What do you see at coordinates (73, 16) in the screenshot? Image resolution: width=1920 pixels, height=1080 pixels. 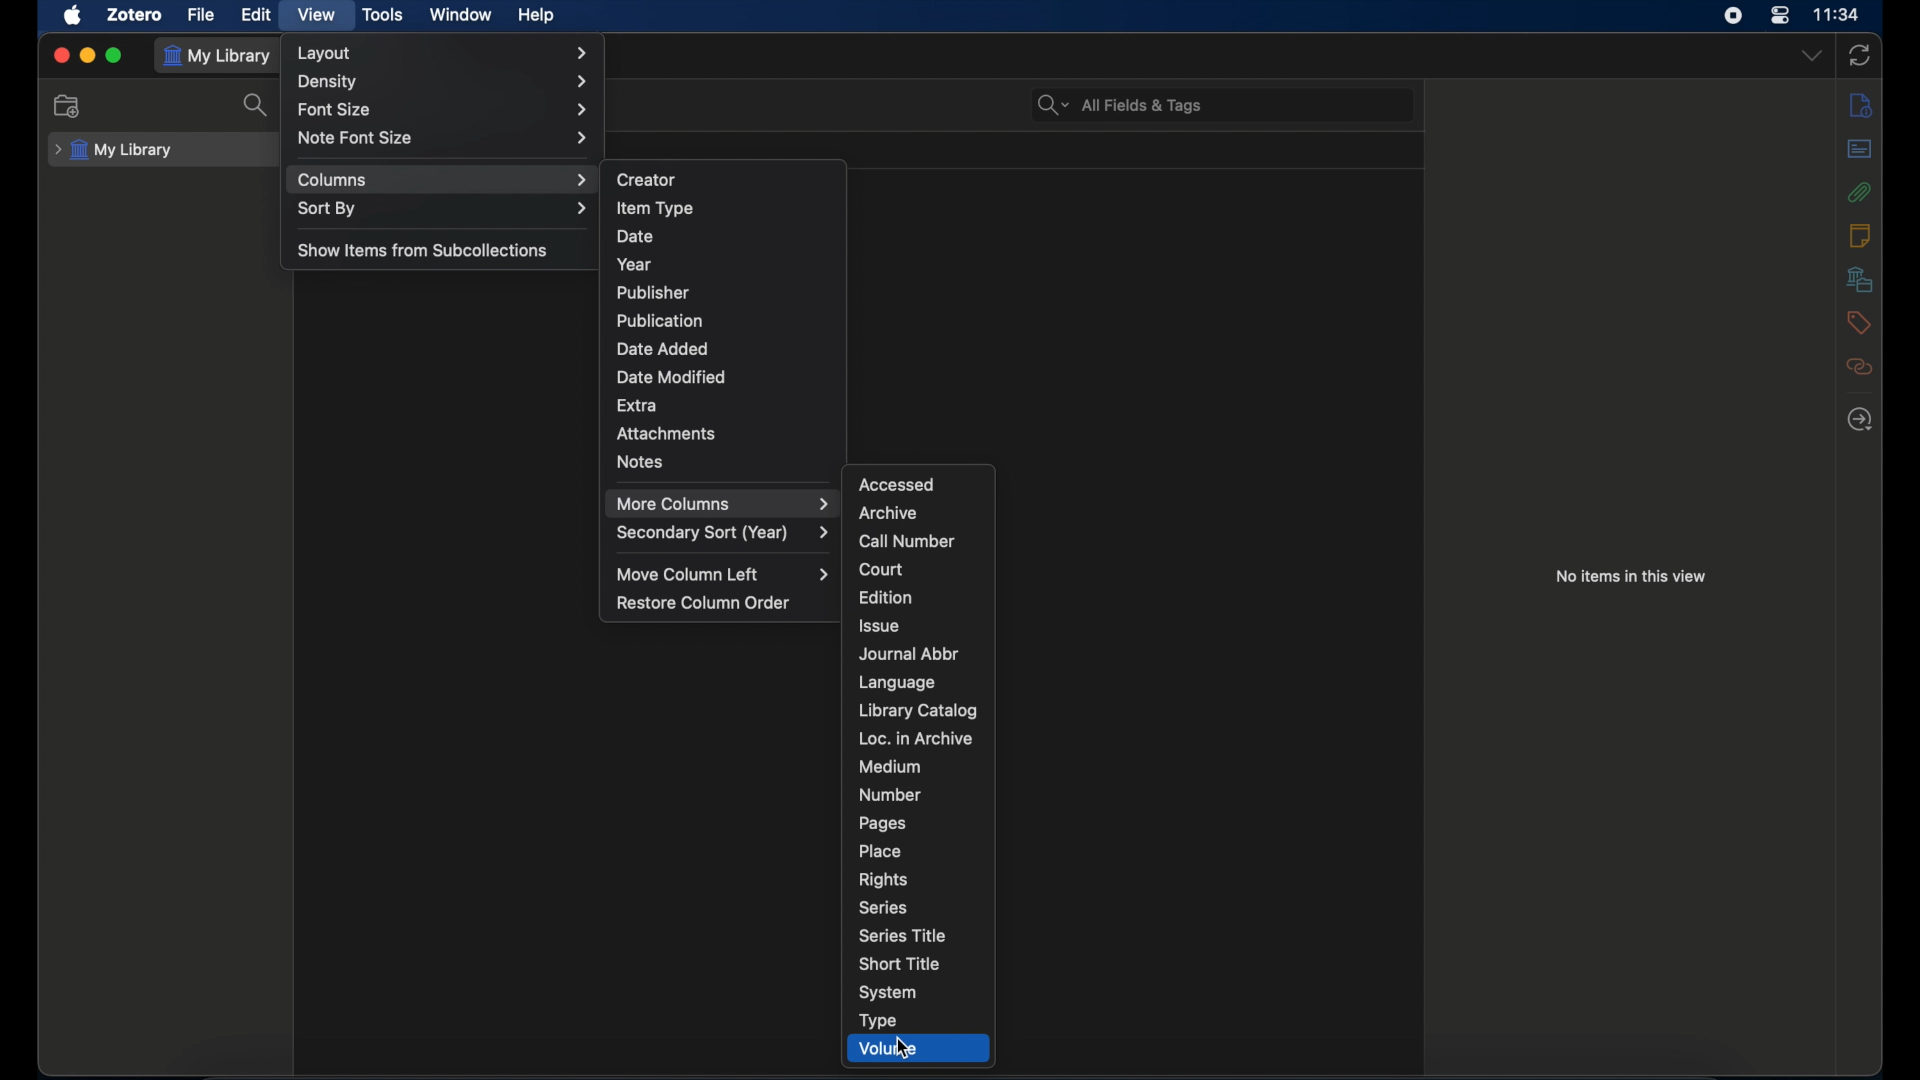 I see `apple` at bounding box center [73, 16].